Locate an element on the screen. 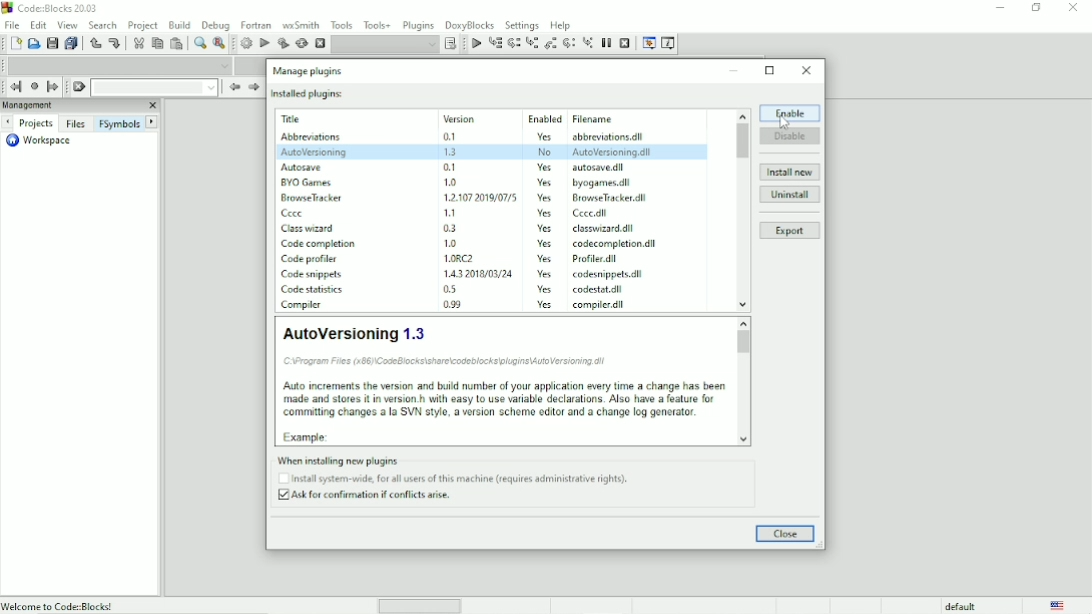 The width and height of the screenshot is (1092, 614). Replace is located at coordinates (219, 44).